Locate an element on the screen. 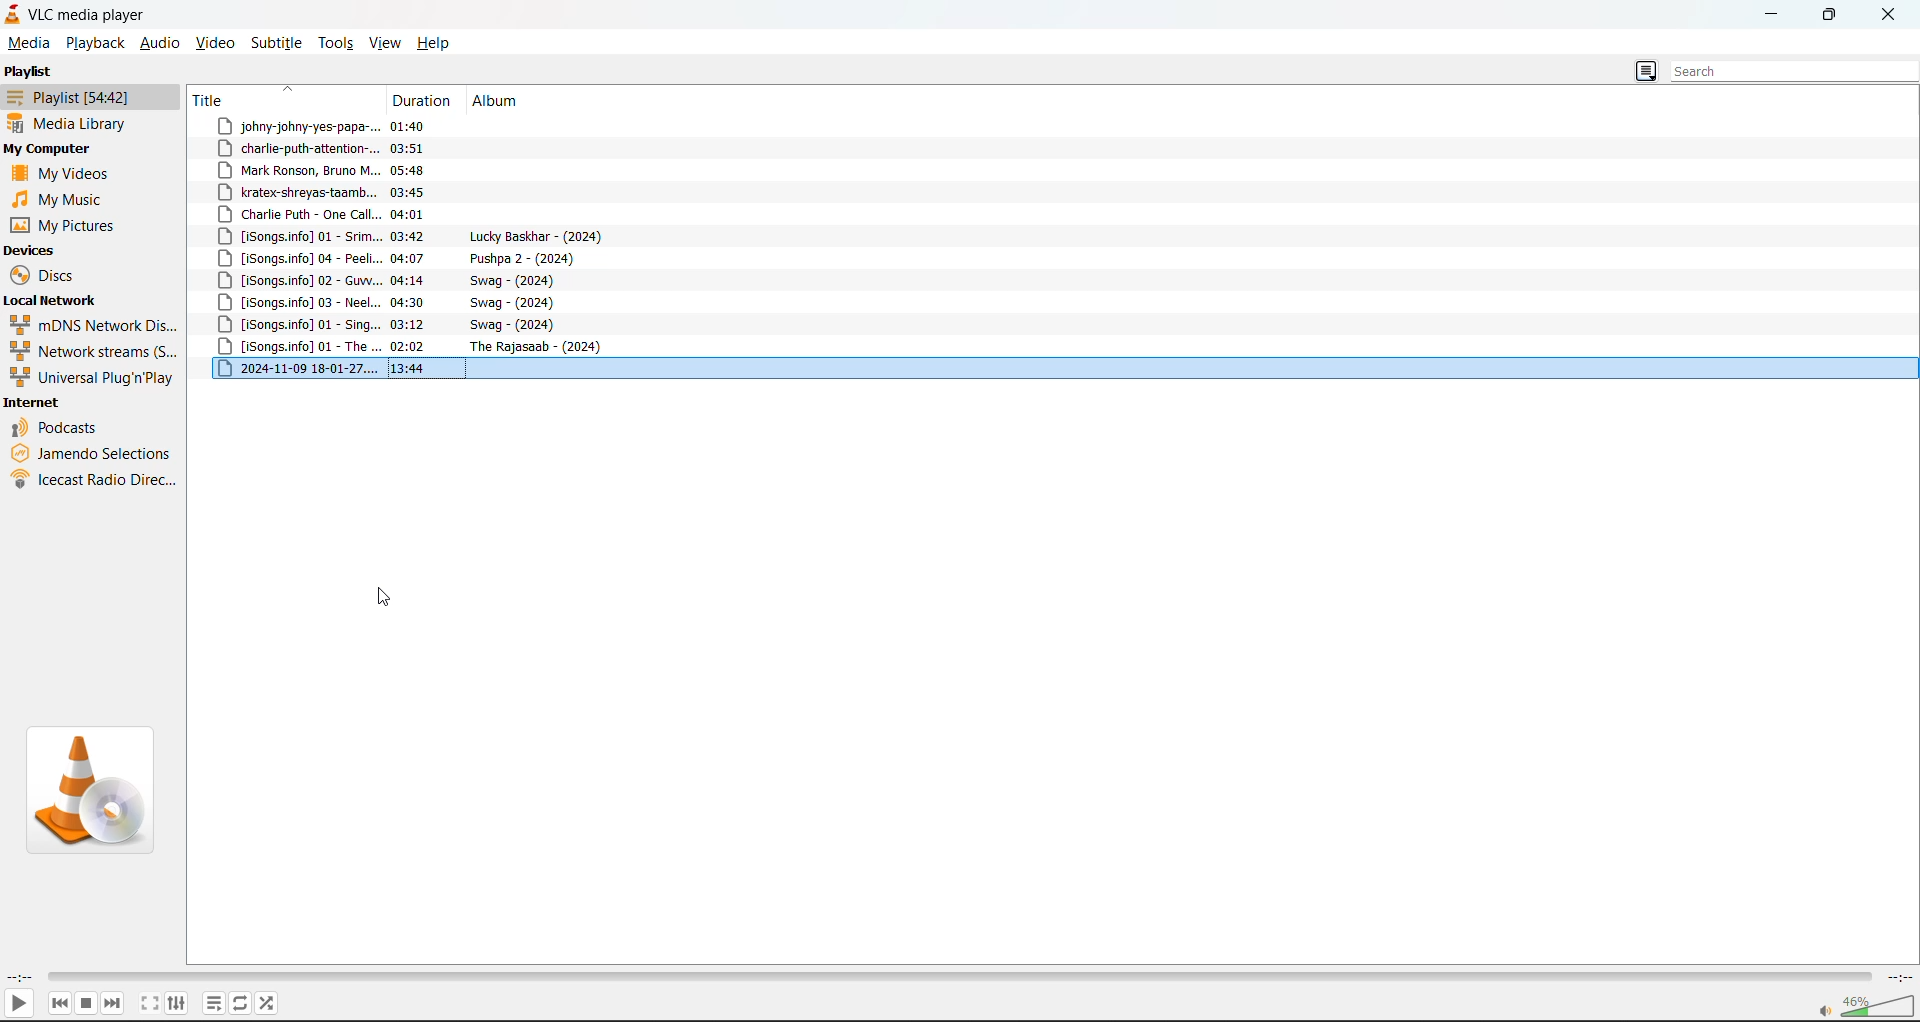 Image resolution: width=1920 pixels, height=1022 pixels. podcasts is located at coordinates (57, 429).